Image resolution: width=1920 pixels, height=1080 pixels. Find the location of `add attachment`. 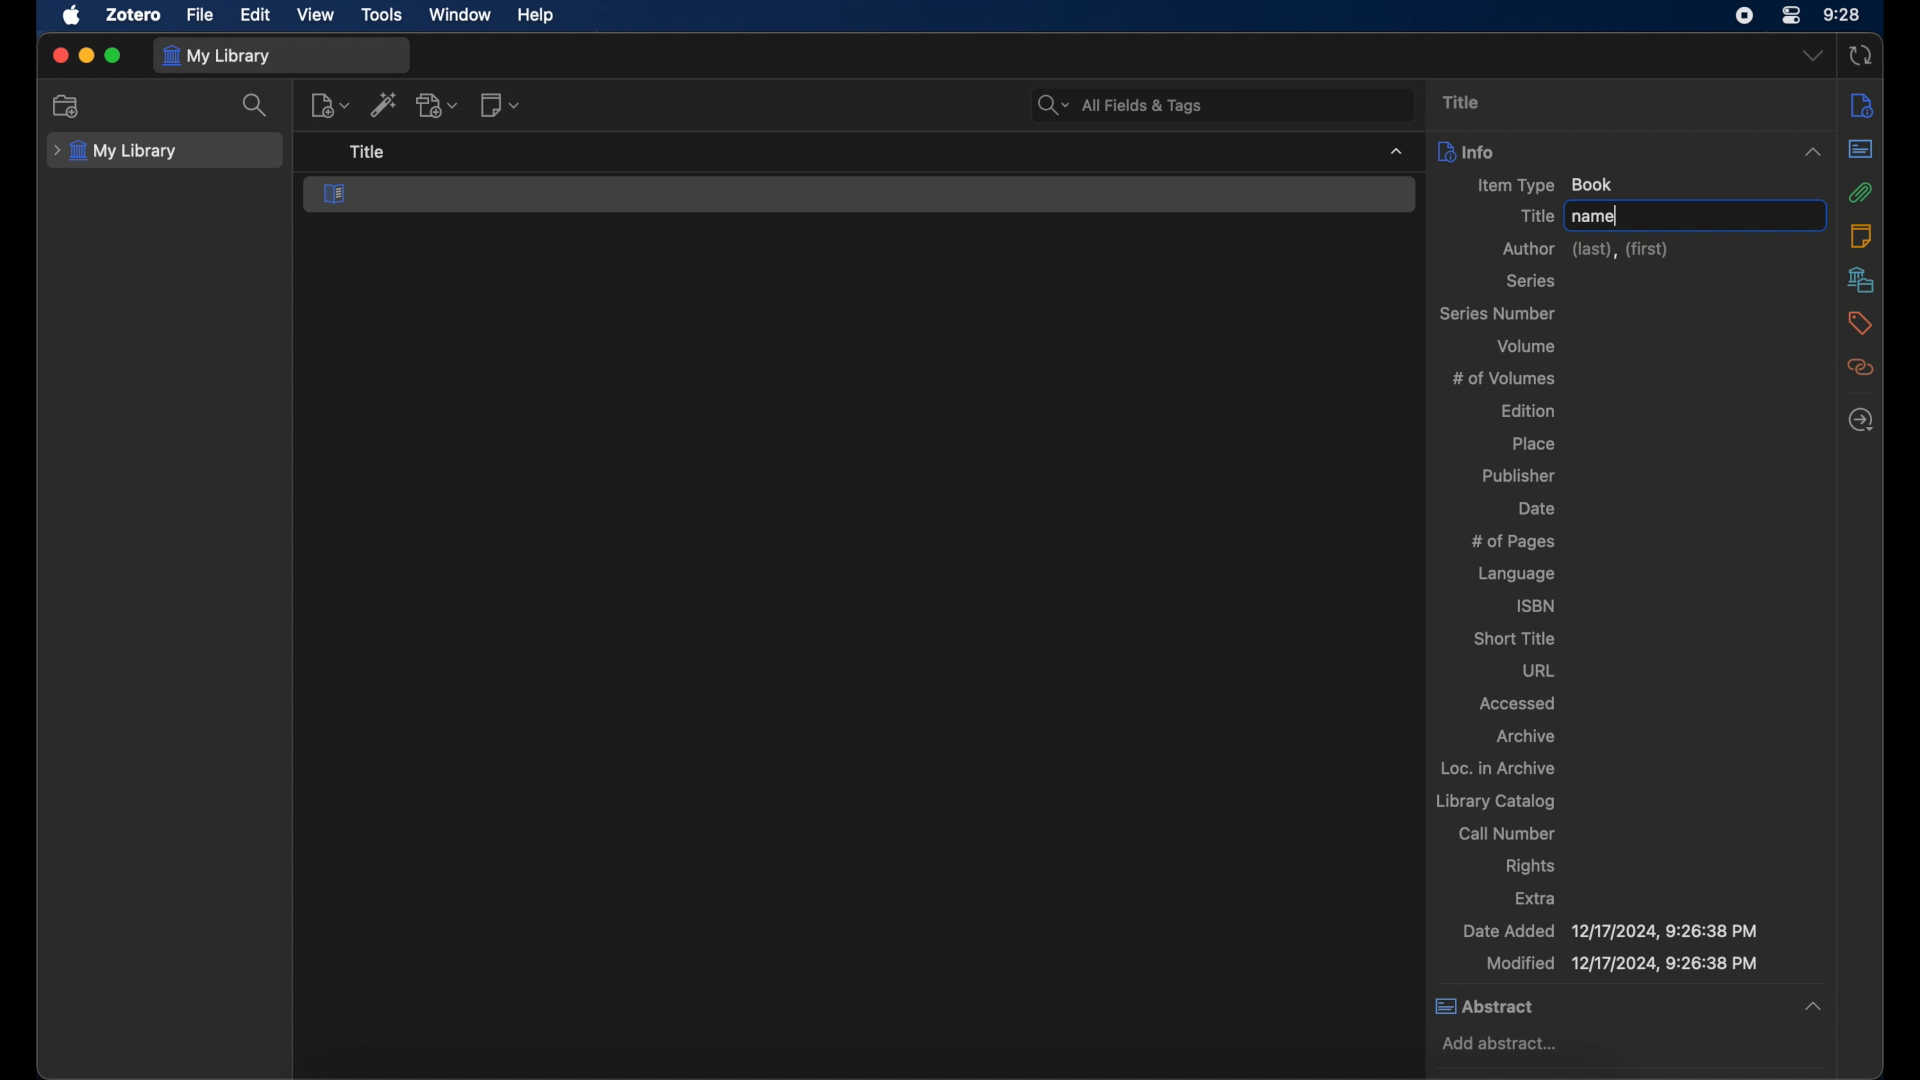

add attachment is located at coordinates (437, 105).